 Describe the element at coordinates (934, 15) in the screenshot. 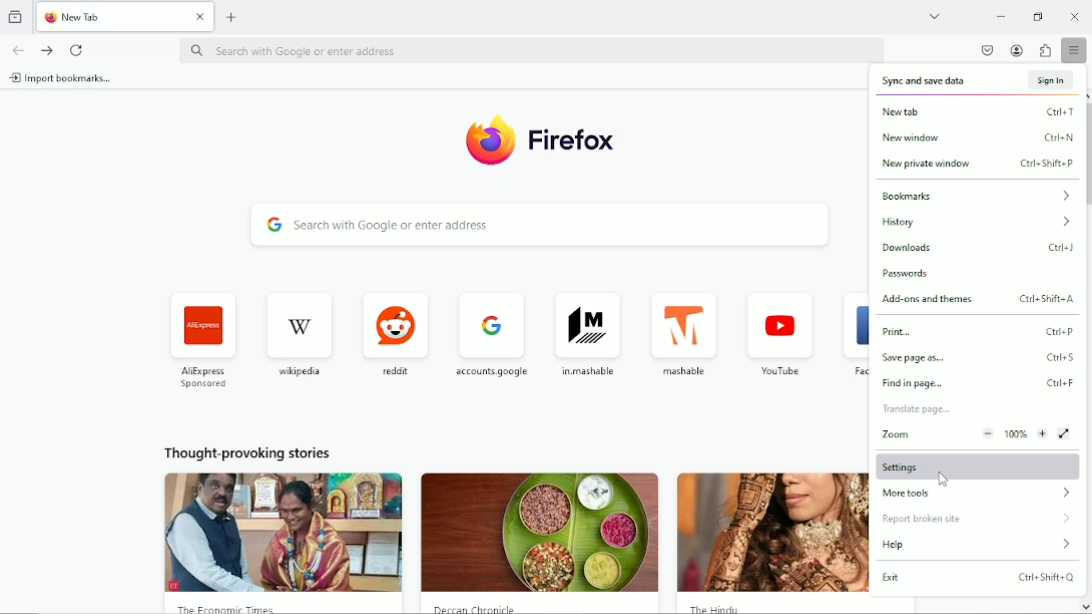

I see `List all tabs` at that location.